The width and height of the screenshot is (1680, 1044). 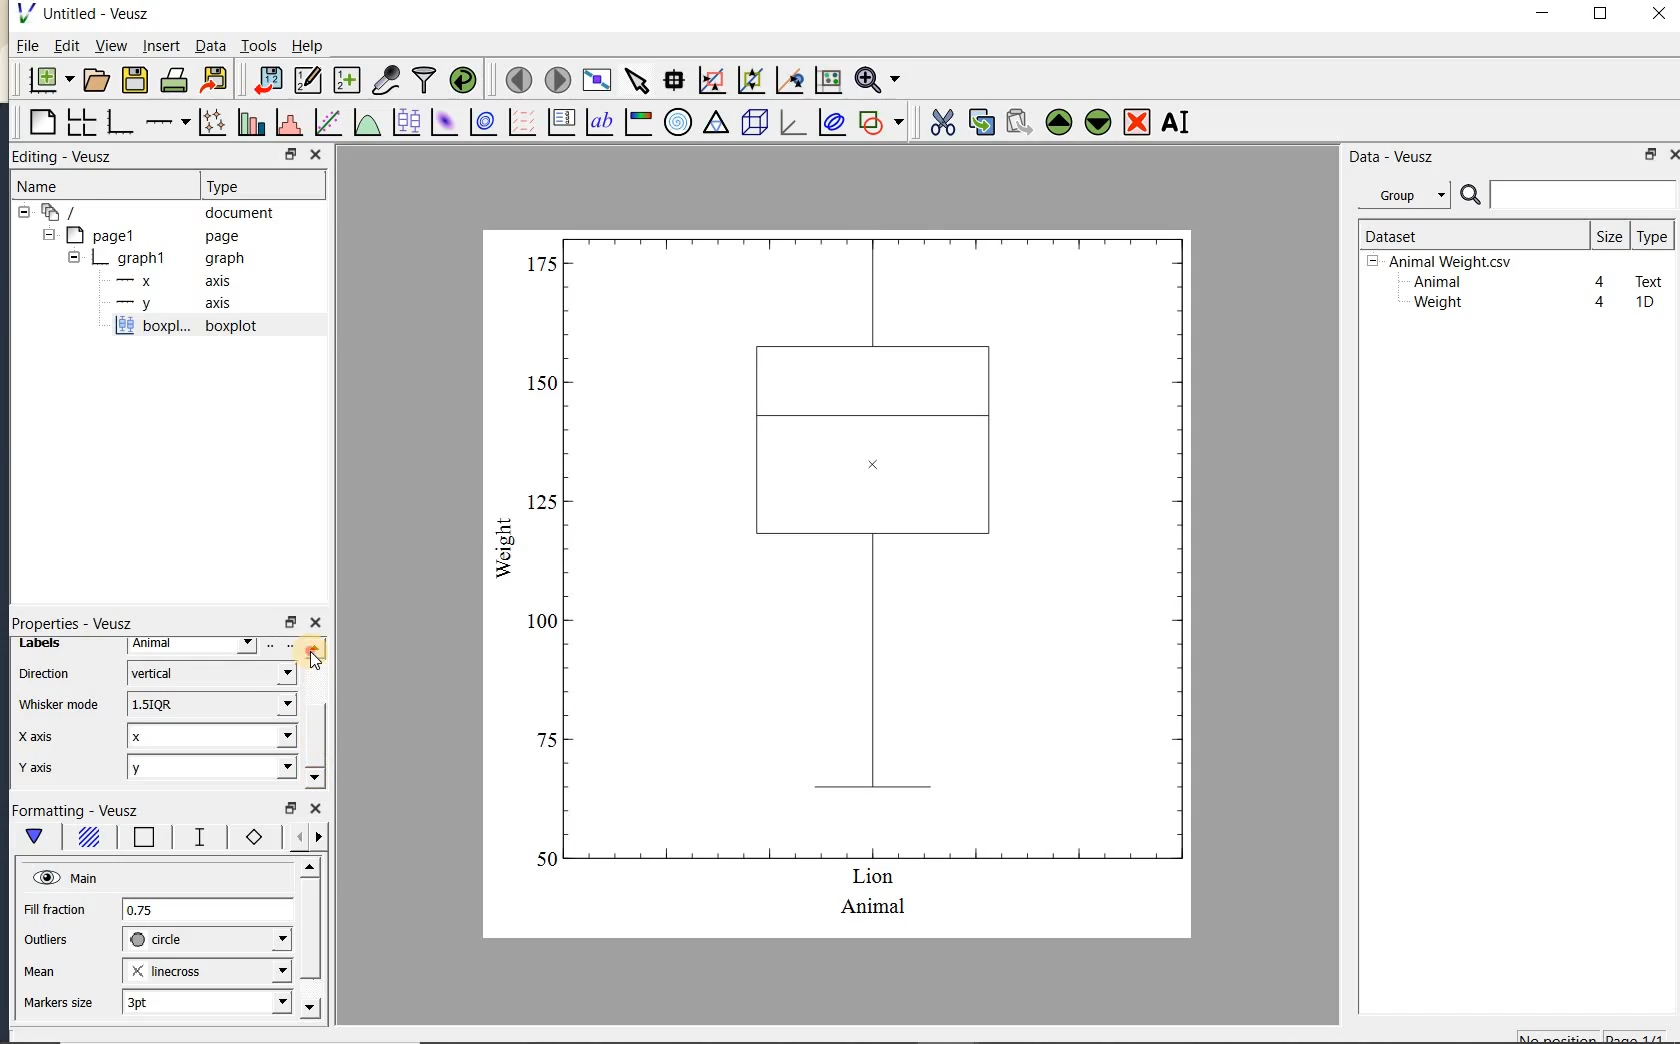 I want to click on move to the next page, so click(x=556, y=78).